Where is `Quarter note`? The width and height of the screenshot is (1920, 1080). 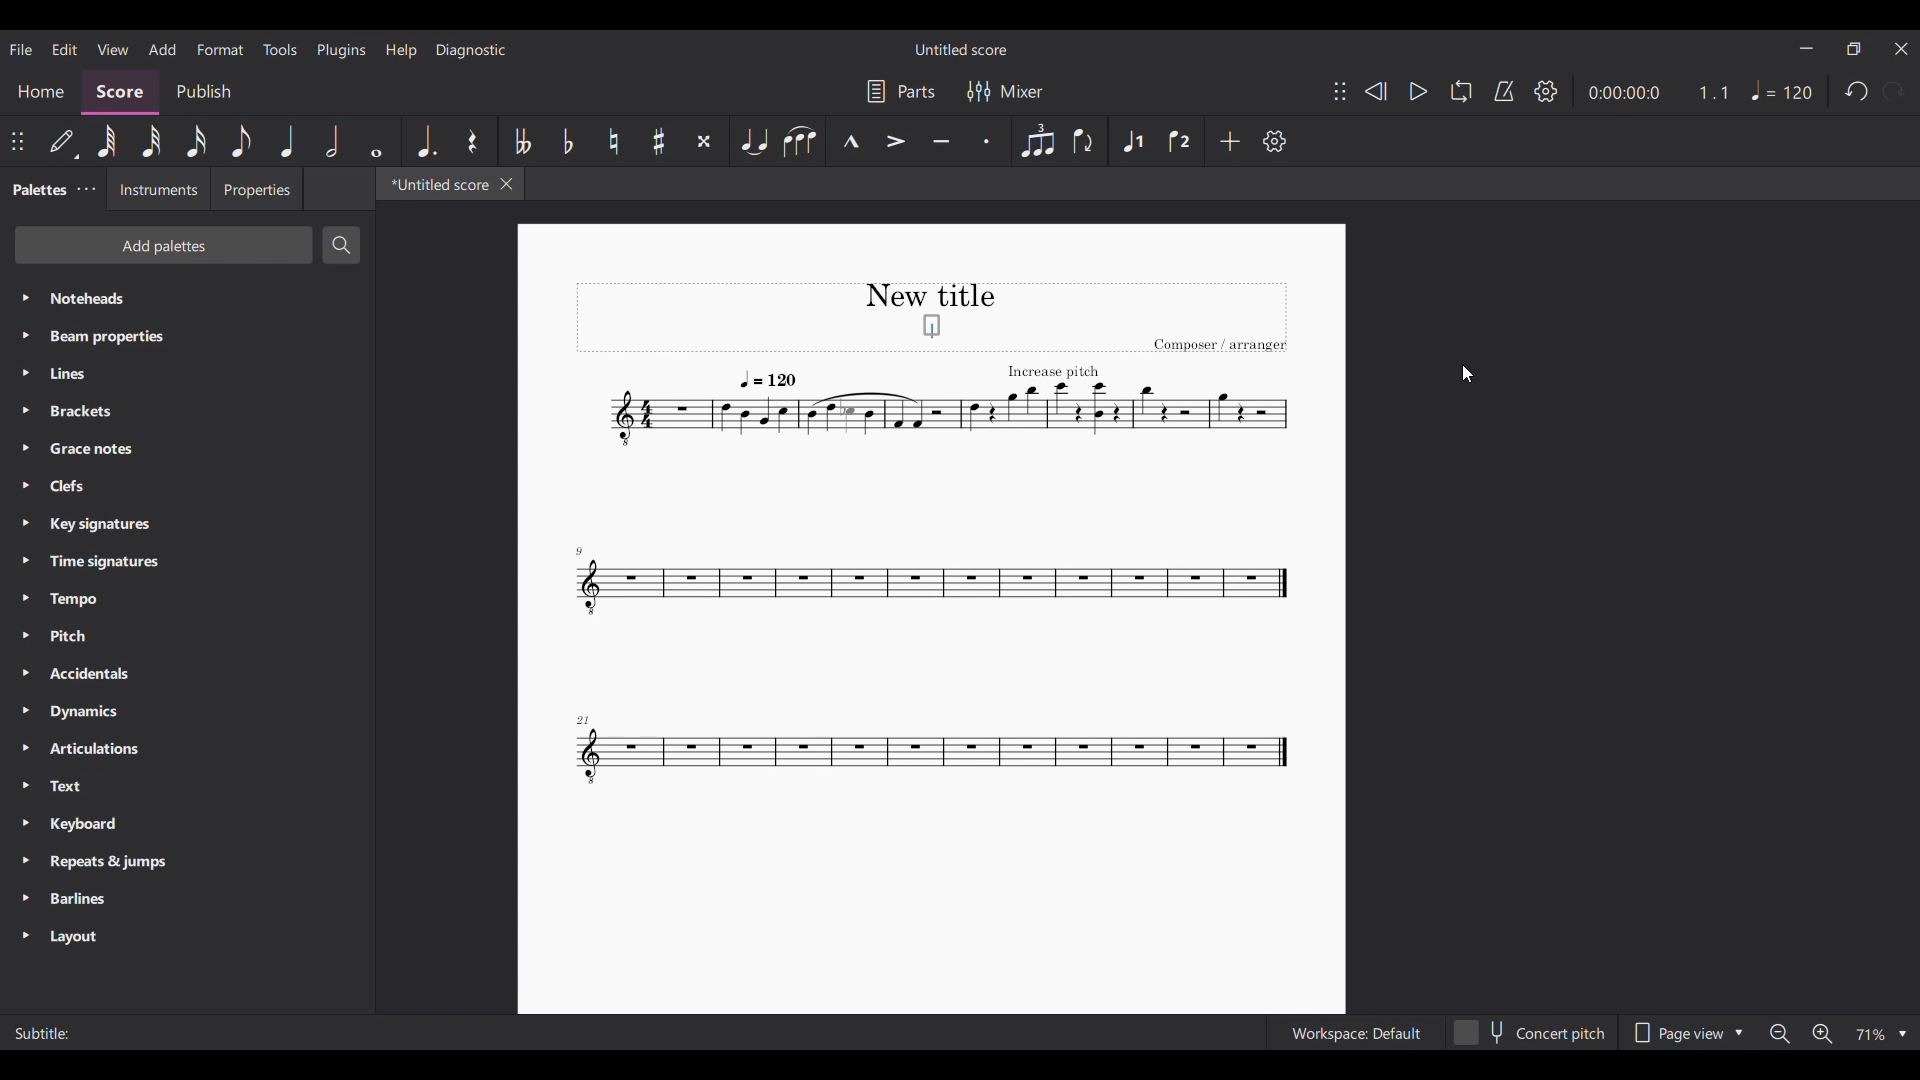
Quarter note is located at coordinates (287, 141).